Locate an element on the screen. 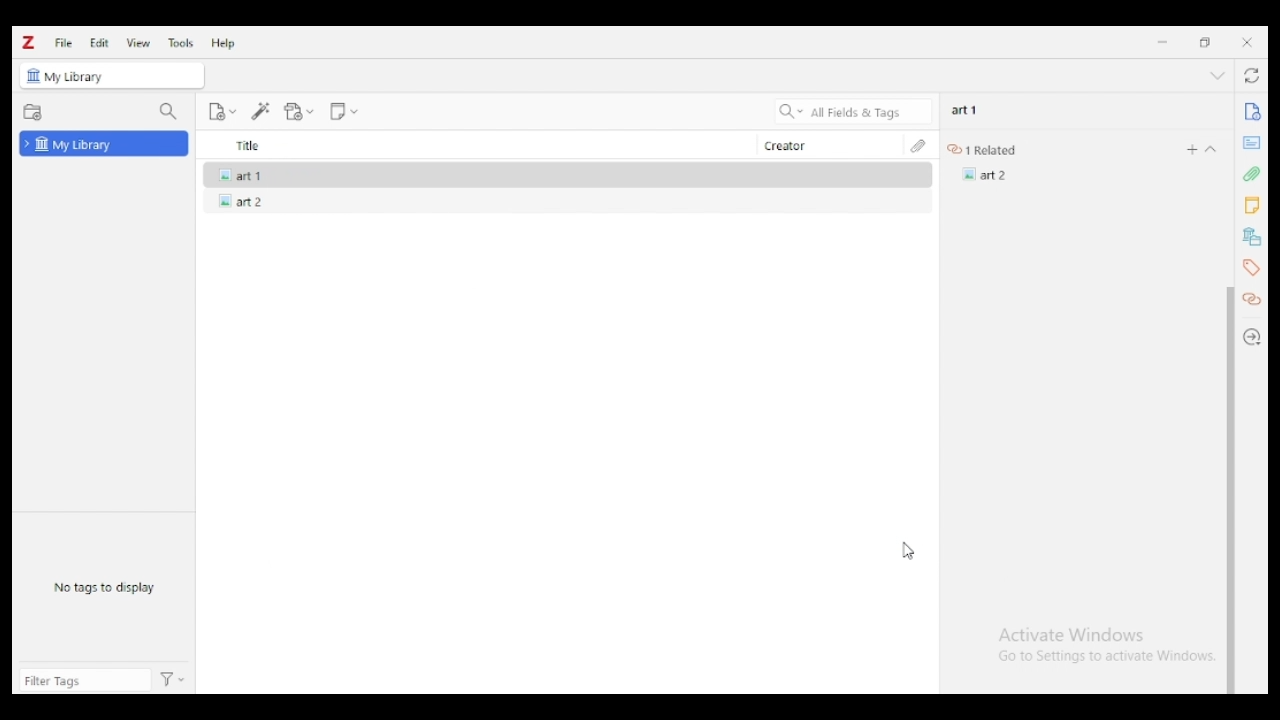 The width and height of the screenshot is (1280, 720). title is located at coordinates (475, 145).